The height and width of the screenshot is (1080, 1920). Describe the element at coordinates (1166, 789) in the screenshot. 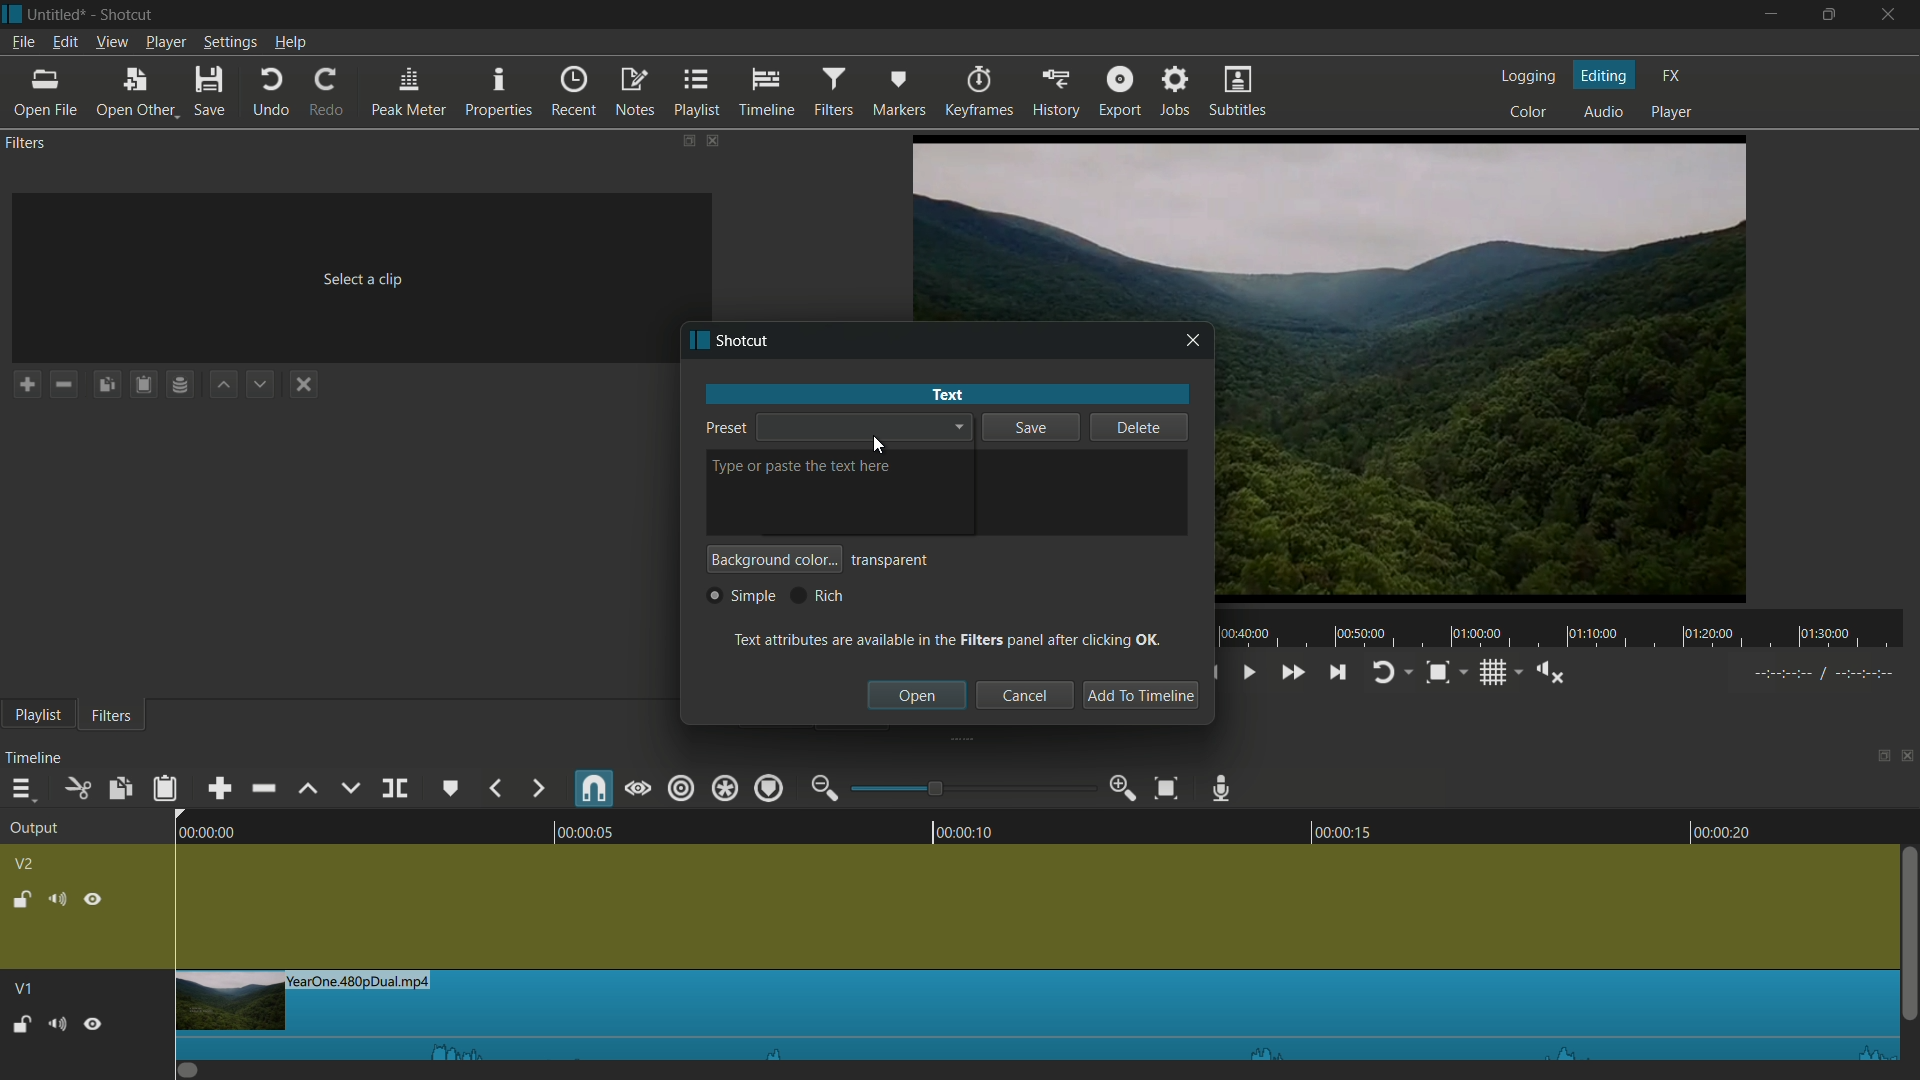

I see `zoom timeline to fit` at that location.